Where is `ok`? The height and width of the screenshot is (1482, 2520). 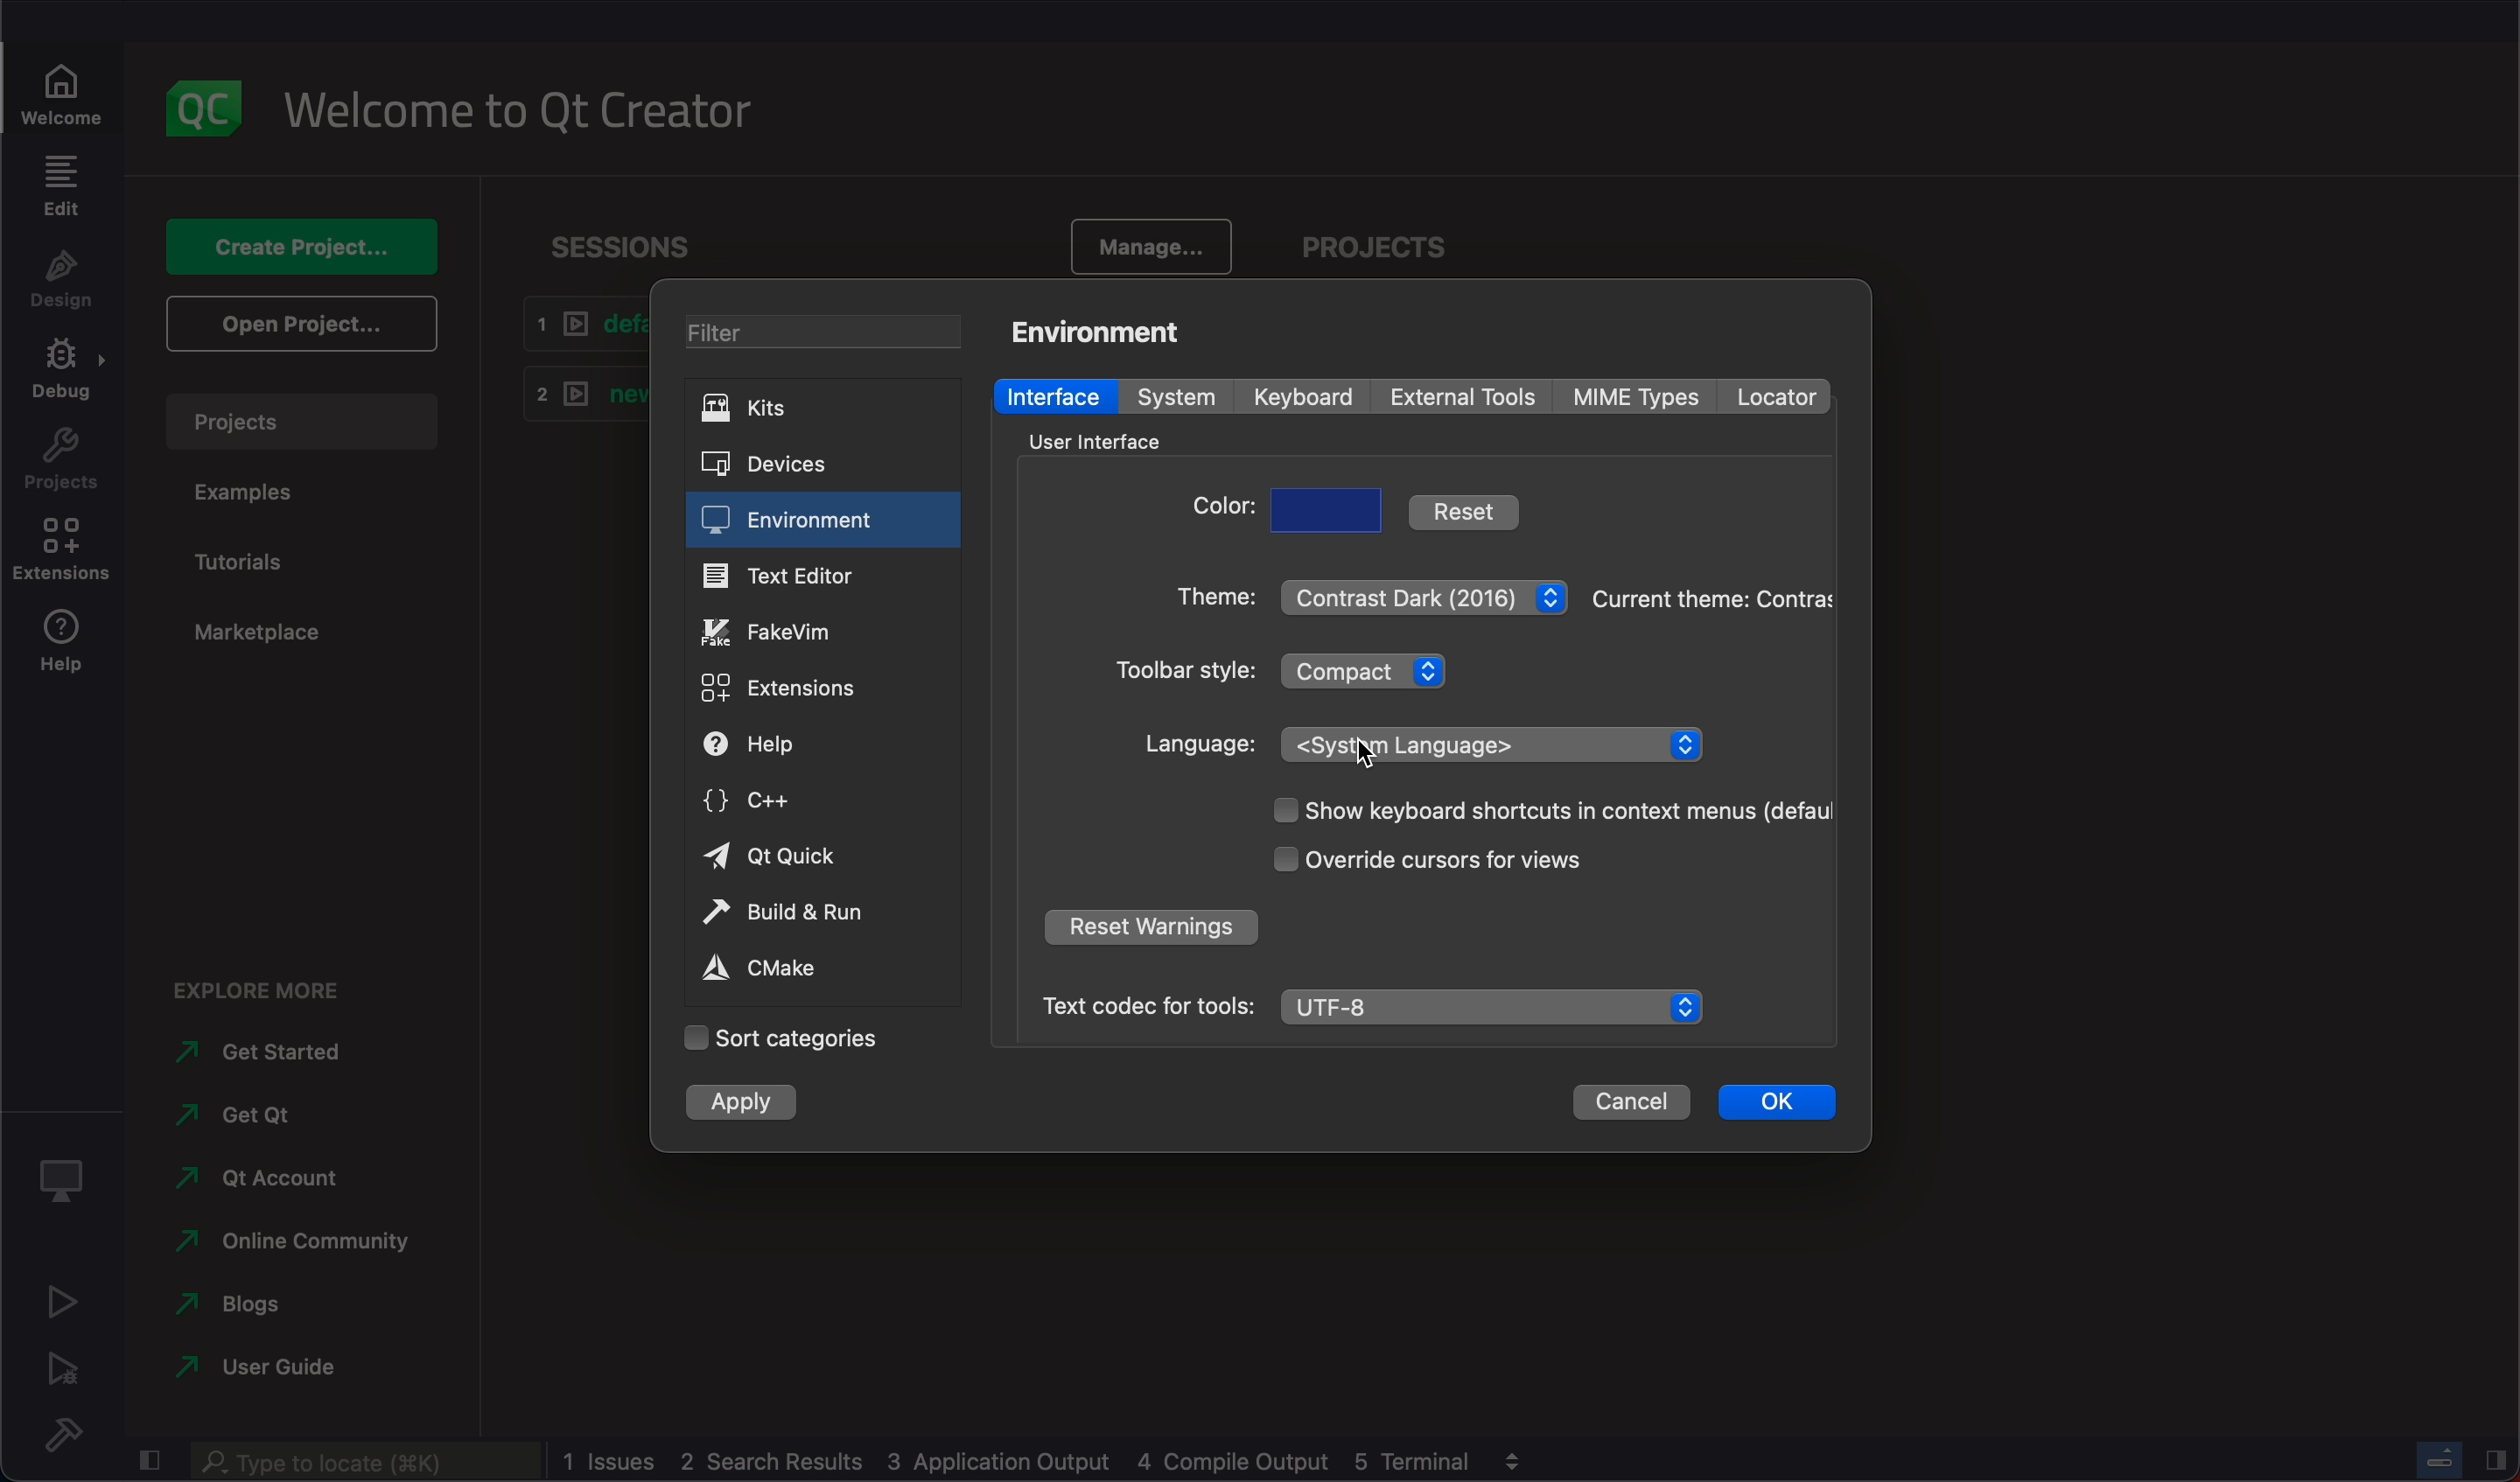 ok is located at coordinates (1780, 1104).